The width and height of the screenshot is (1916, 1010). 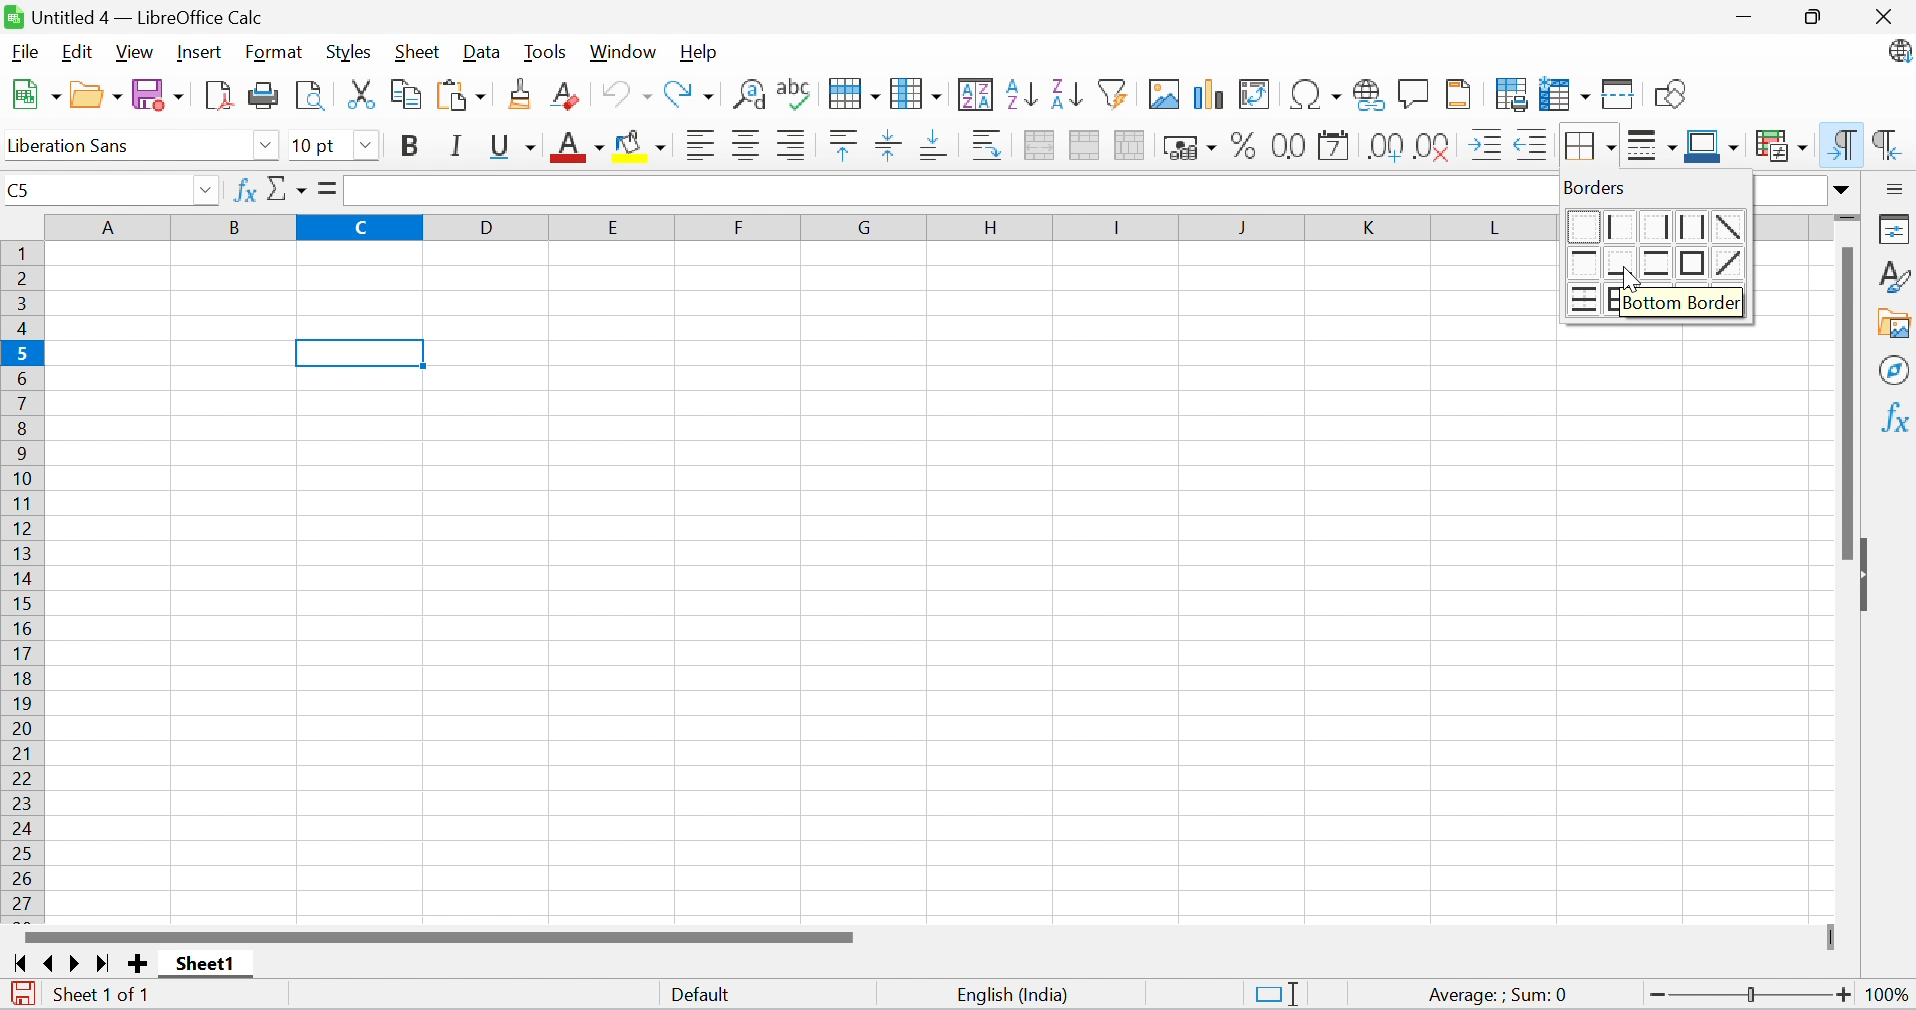 I want to click on Font name, so click(x=123, y=147).